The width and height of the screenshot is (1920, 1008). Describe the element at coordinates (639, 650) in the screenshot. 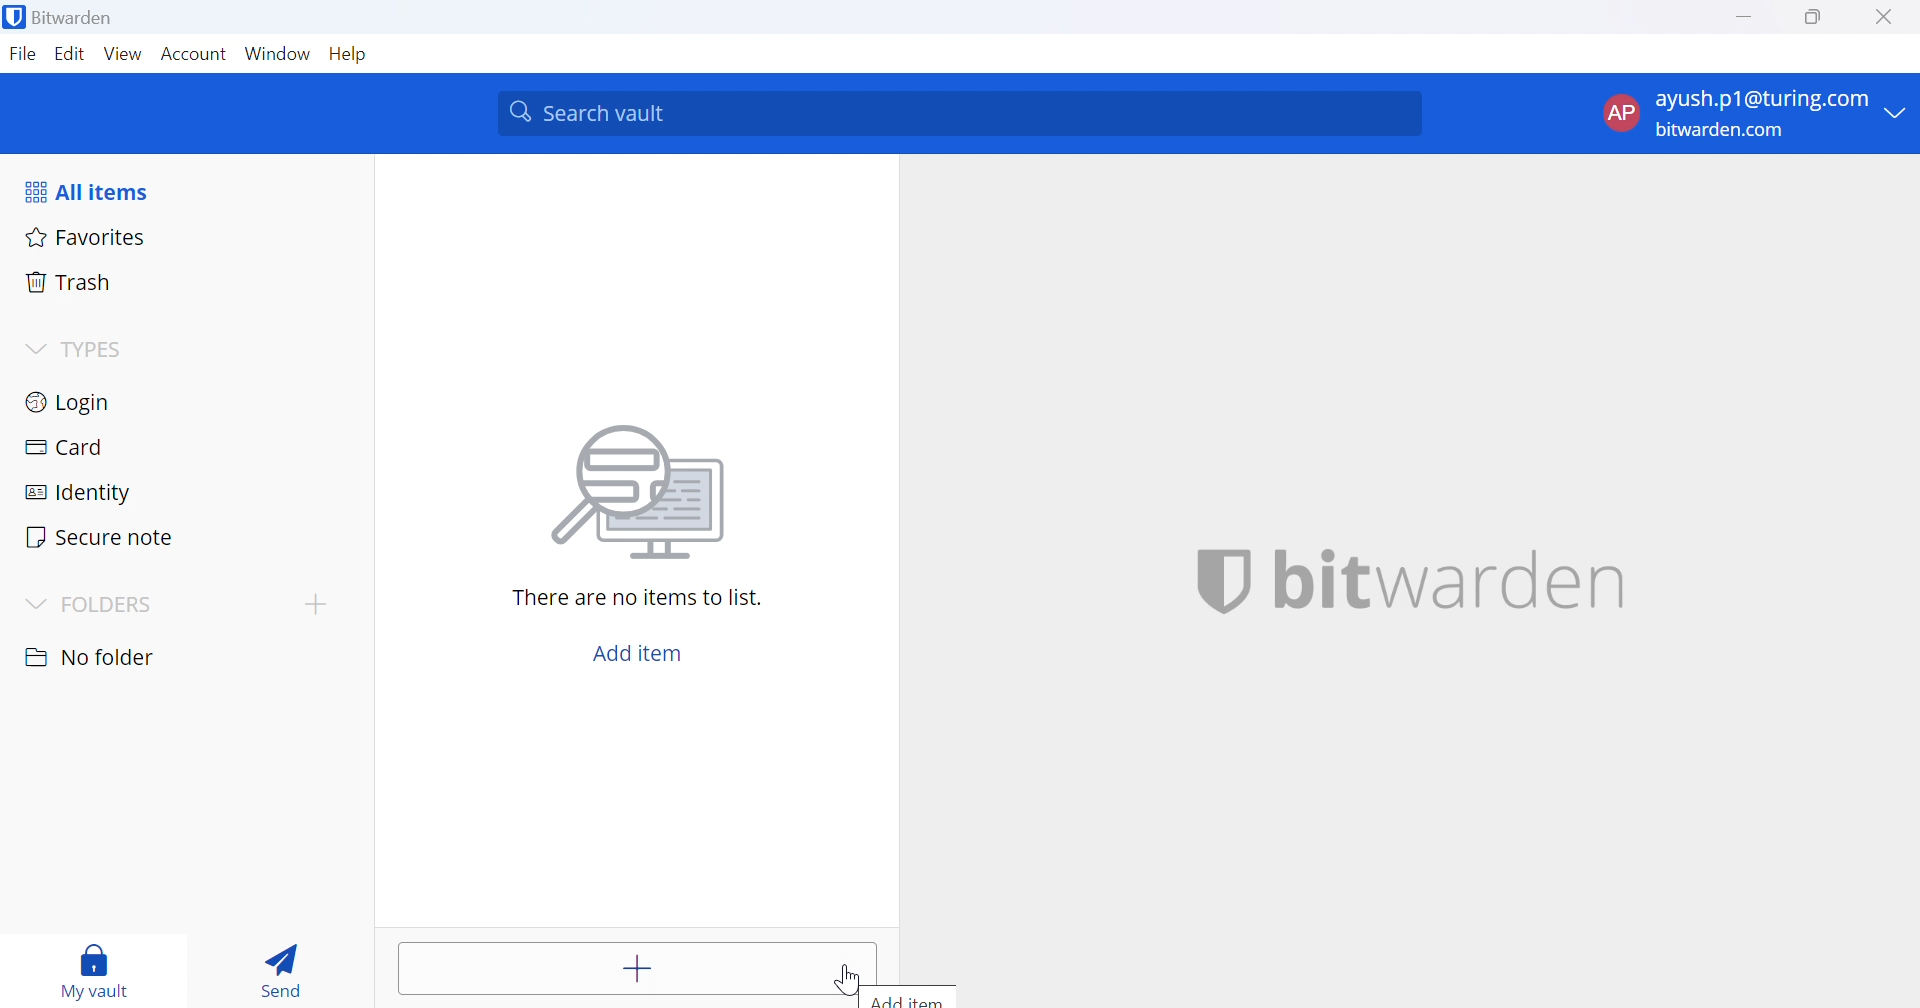

I see `Add item` at that location.